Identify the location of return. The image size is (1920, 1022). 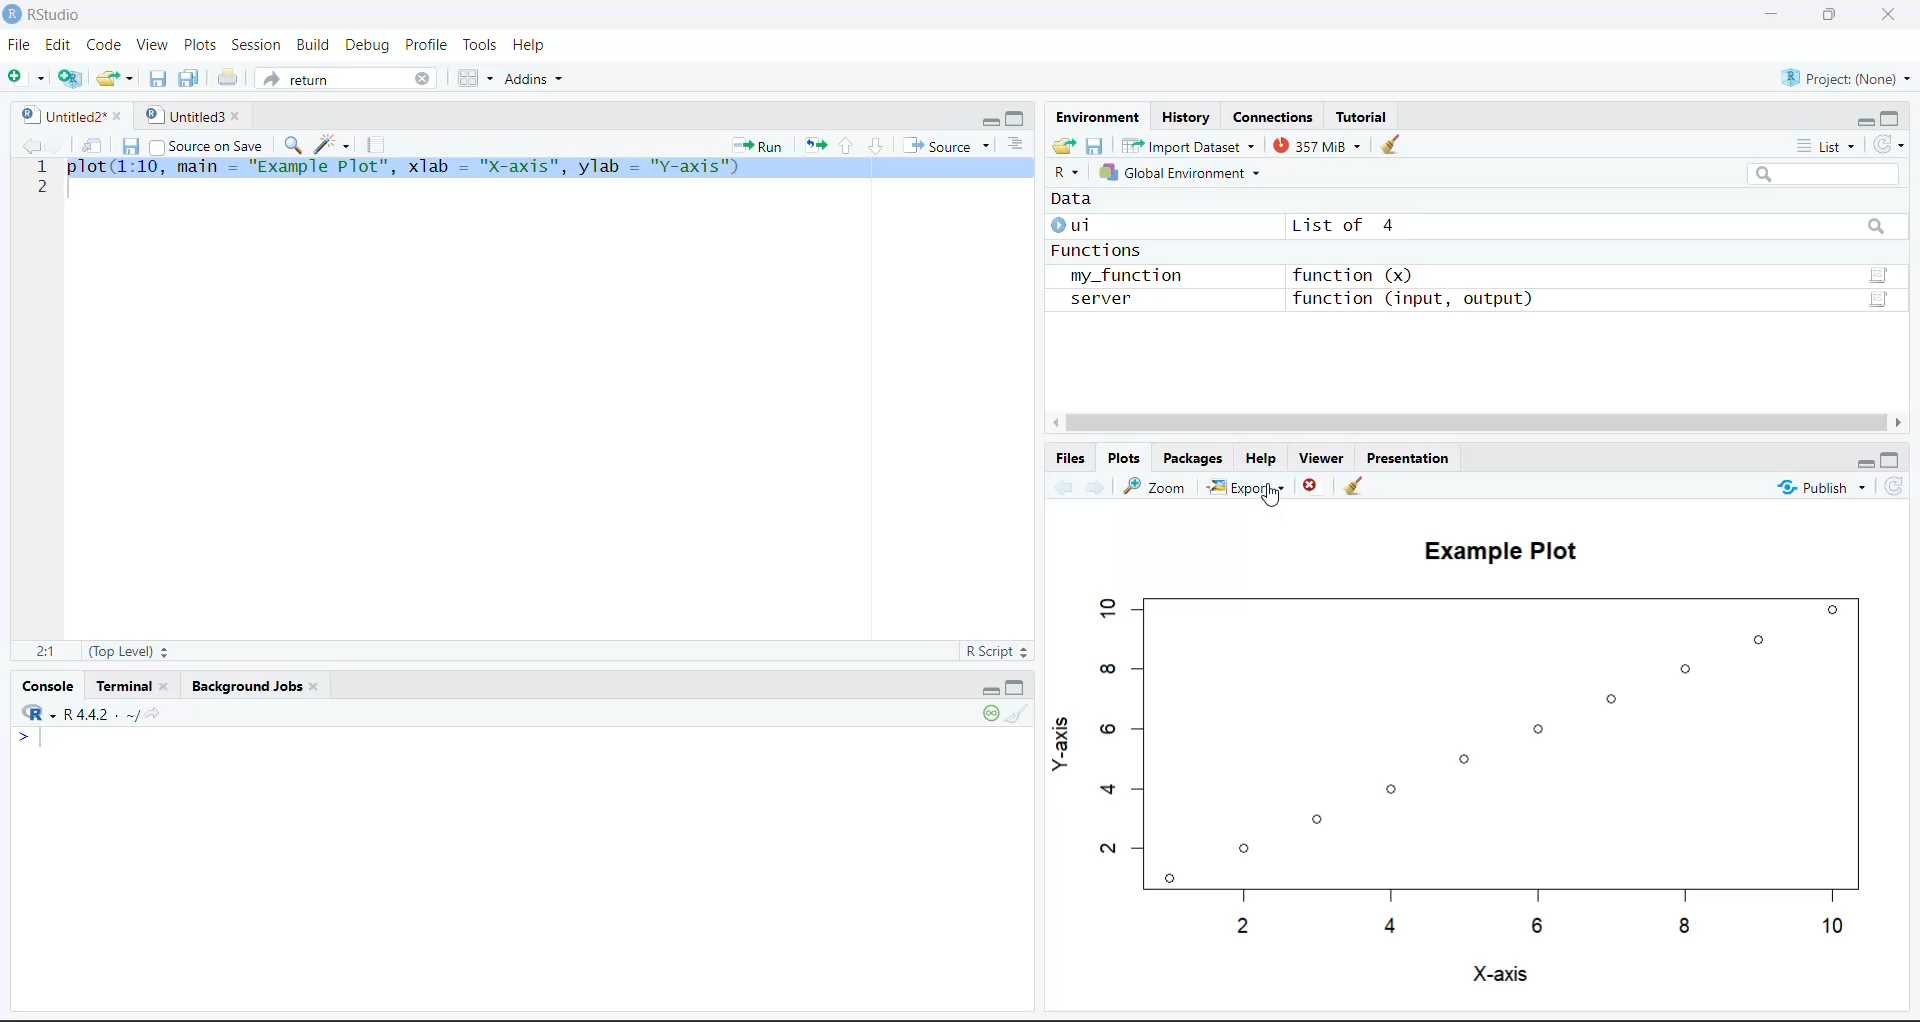
(344, 78).